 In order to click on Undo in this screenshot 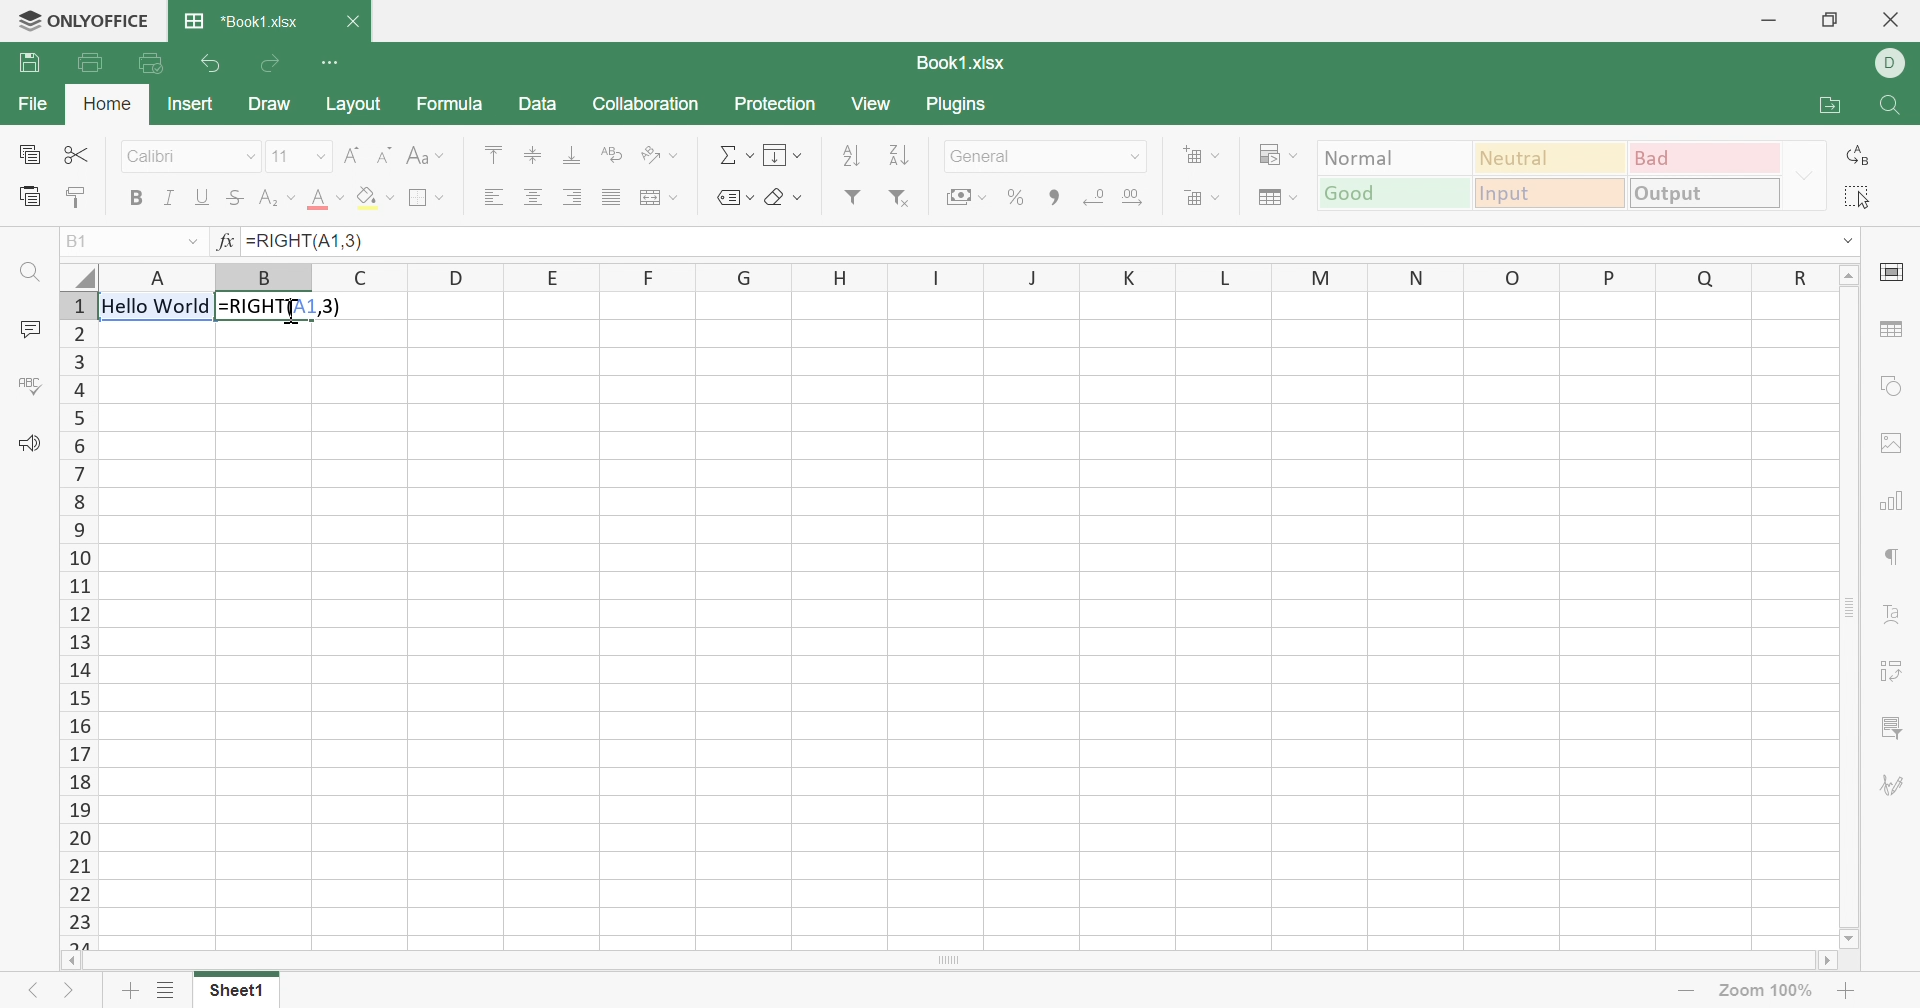, I will do `click(216, 66)`.